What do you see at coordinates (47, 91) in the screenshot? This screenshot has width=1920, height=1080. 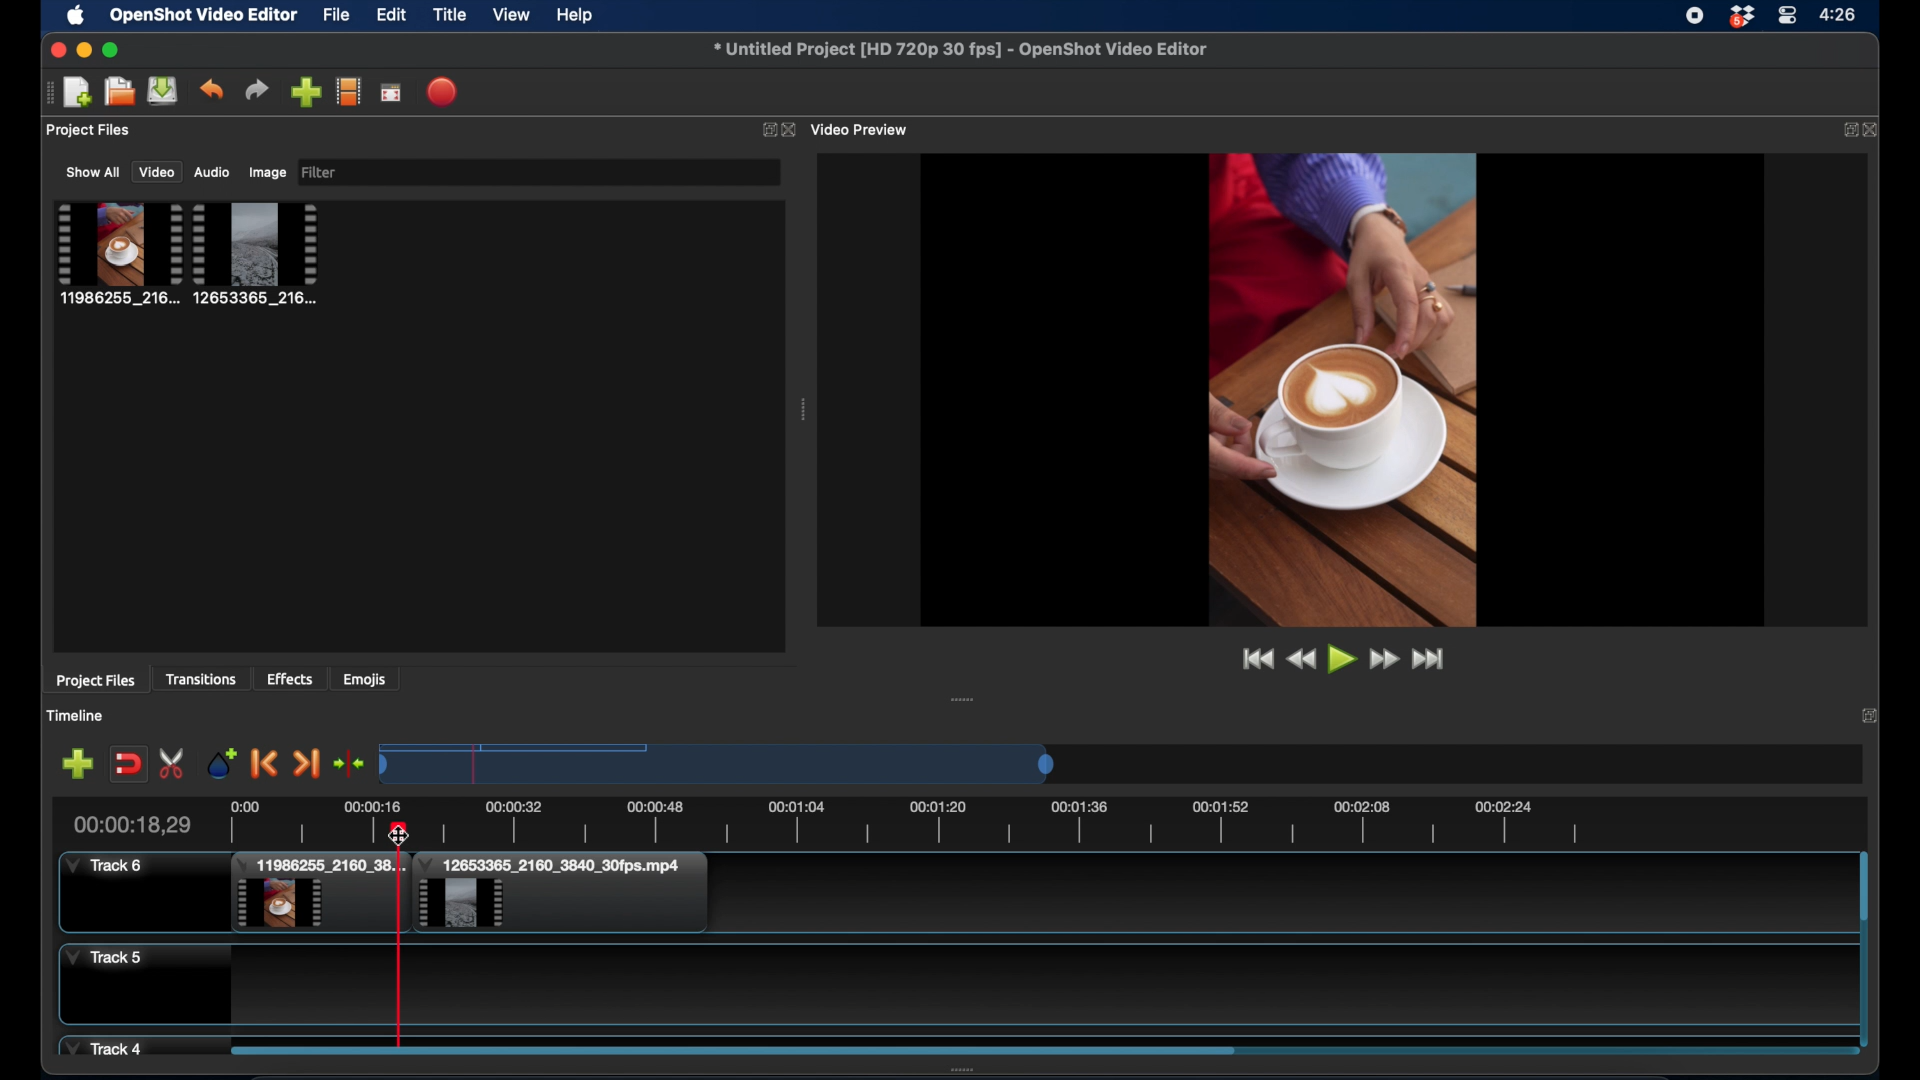 I see `drag handle` at bounding box center [47, 91].